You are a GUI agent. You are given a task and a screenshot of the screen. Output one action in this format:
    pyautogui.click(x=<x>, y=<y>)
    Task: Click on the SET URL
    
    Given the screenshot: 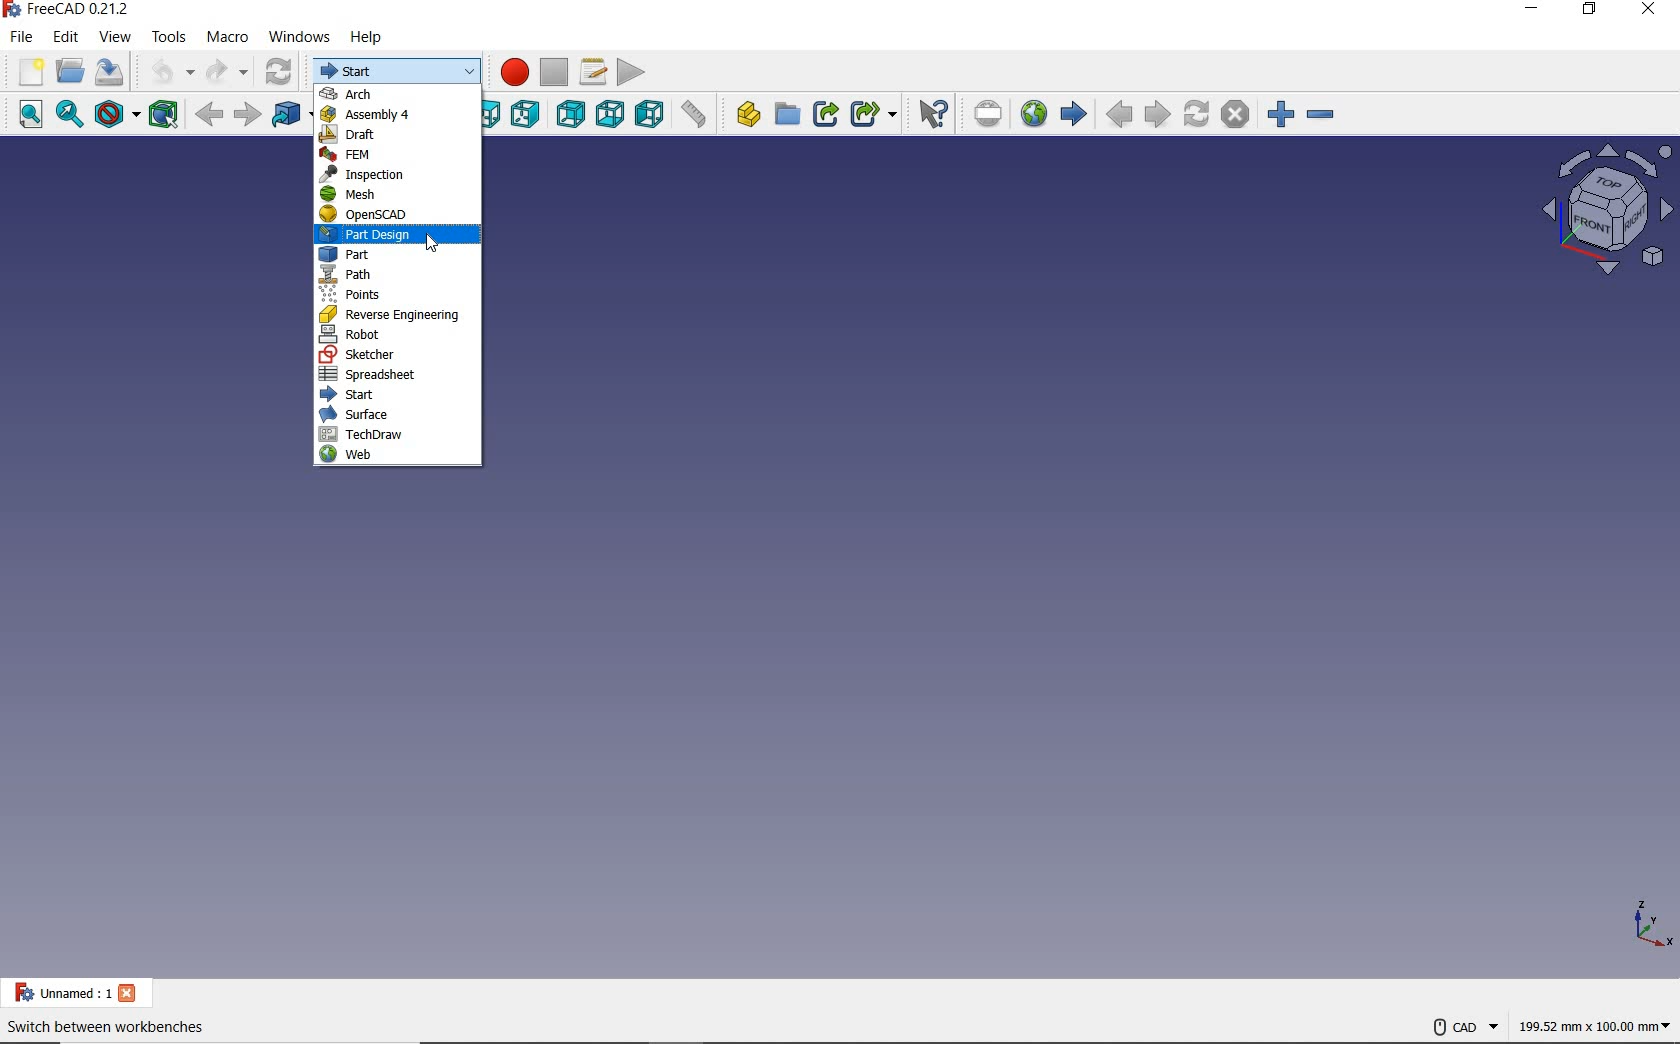 What is the action you would take?
    pyautogui.click(x=984, y=111)
    